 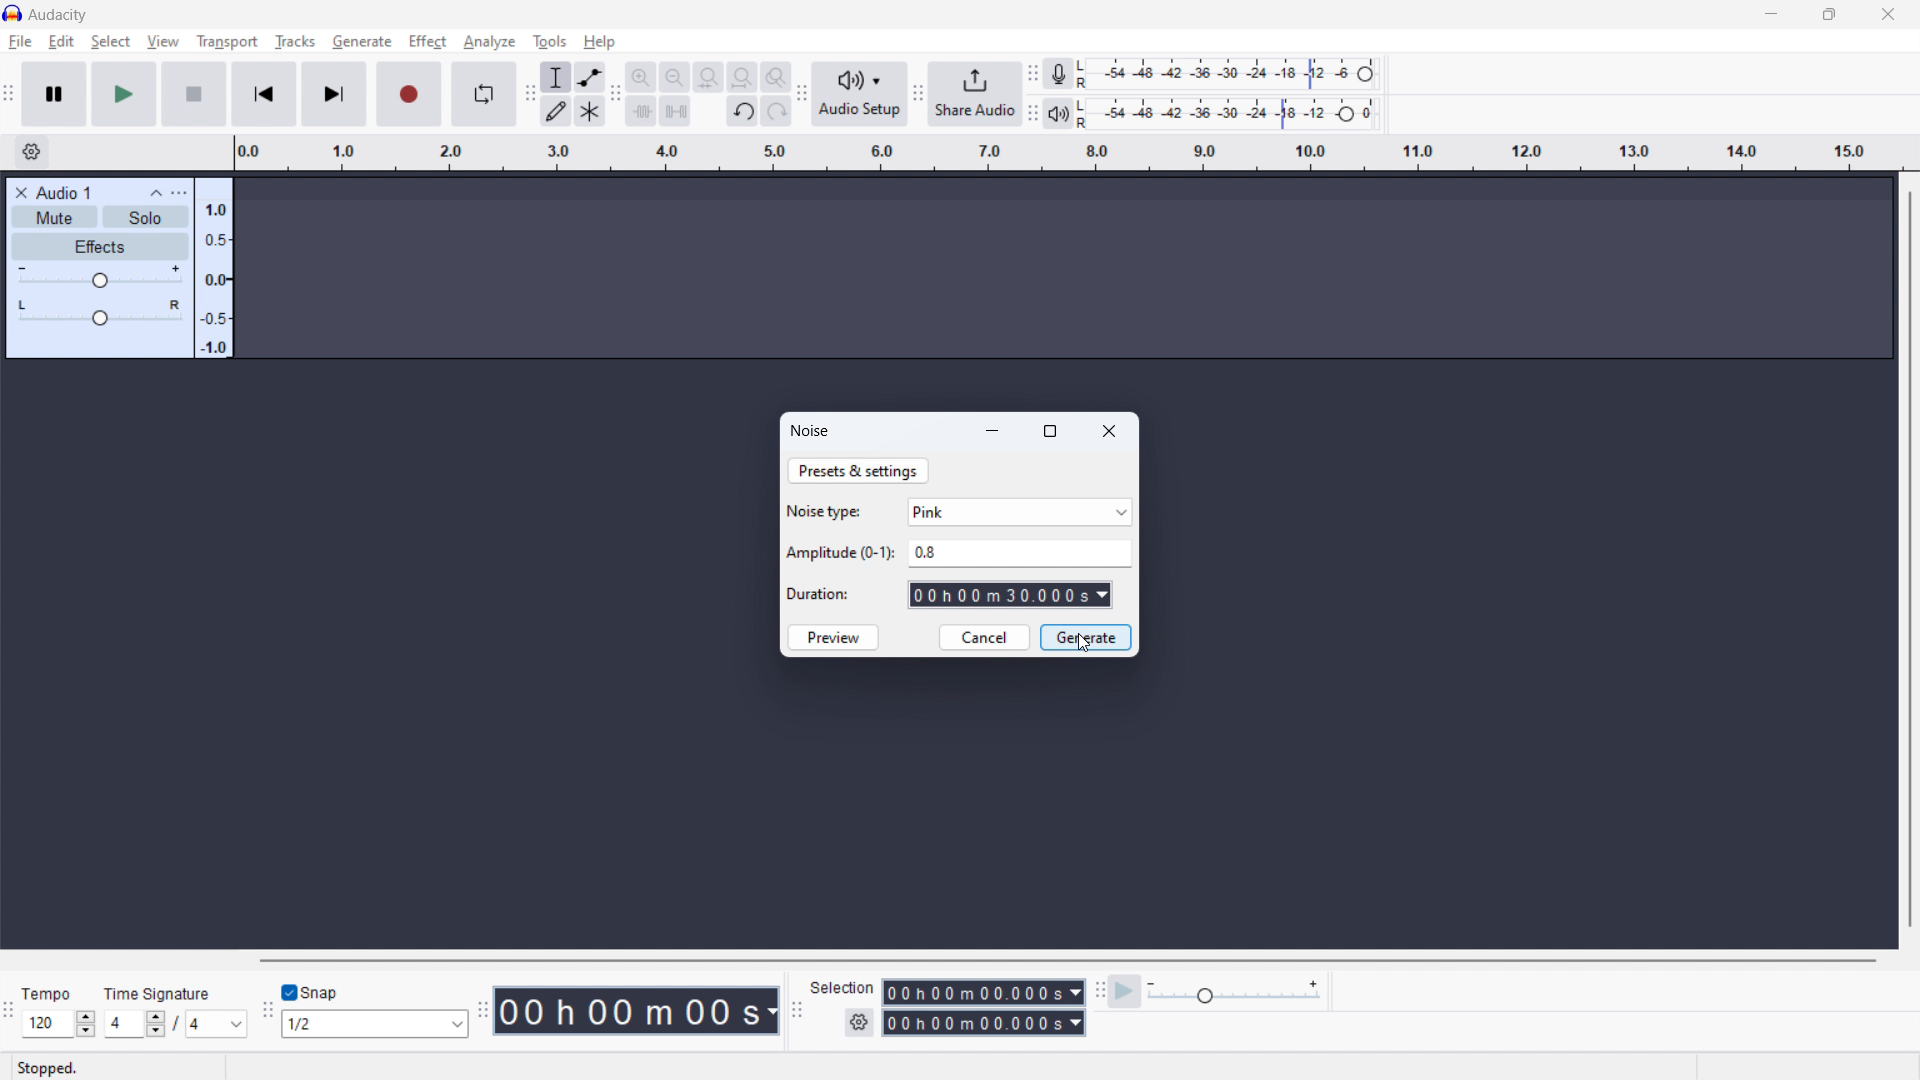 I want to click on play at speed toolbar, so click(x=1099, y=992).